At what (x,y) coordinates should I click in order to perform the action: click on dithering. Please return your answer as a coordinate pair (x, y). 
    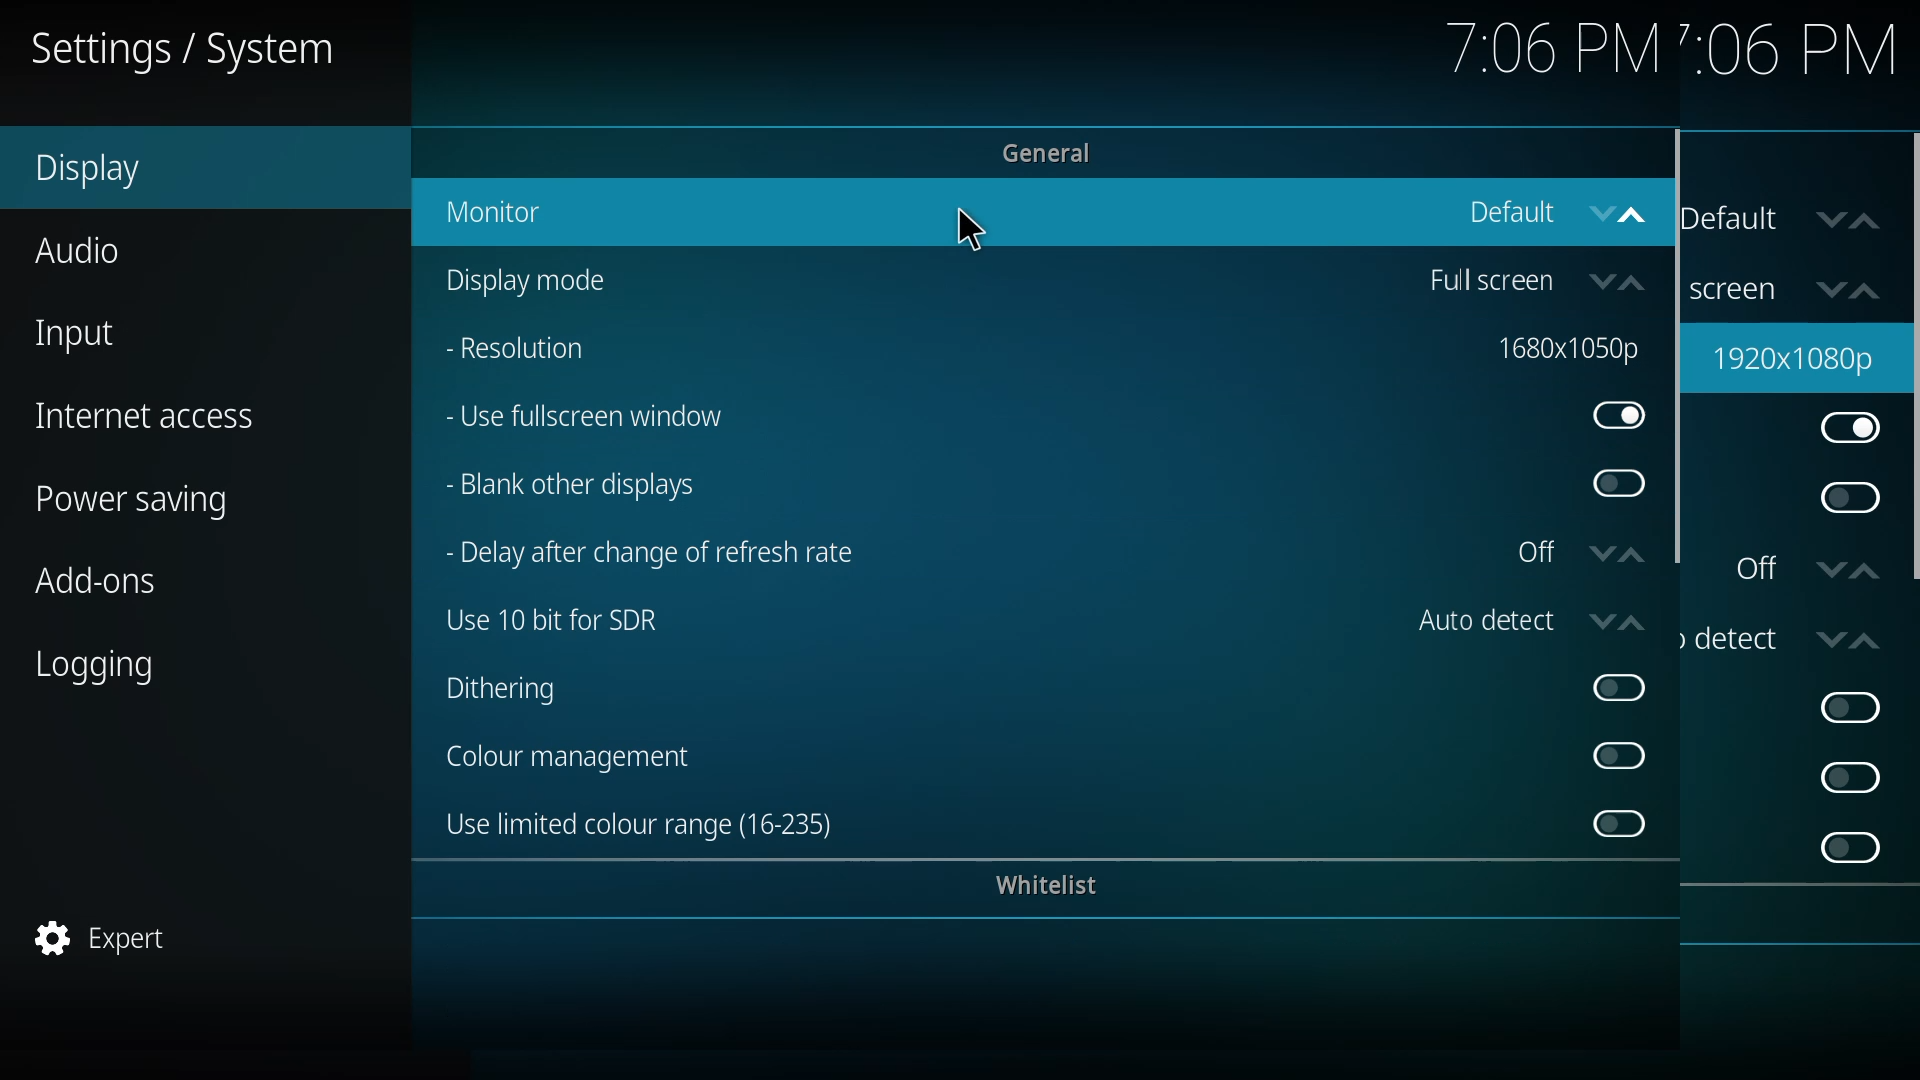
    Looking at the image, I should click on (520, 683).